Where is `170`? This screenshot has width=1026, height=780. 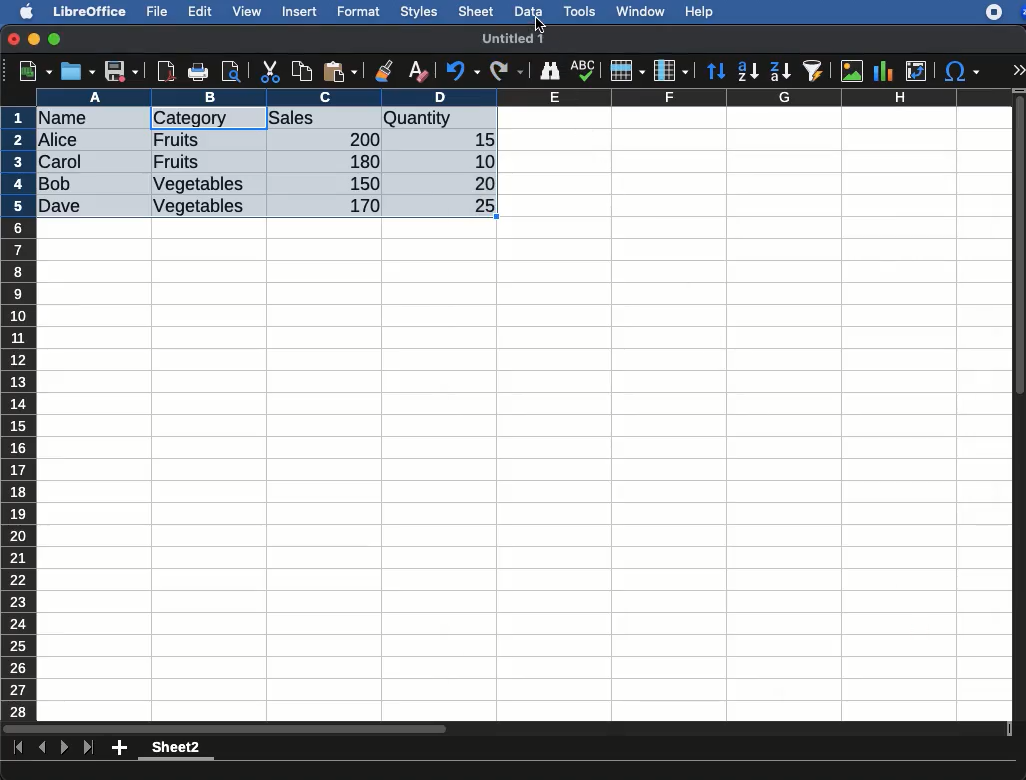 170 is located at coordinates (359, 206).